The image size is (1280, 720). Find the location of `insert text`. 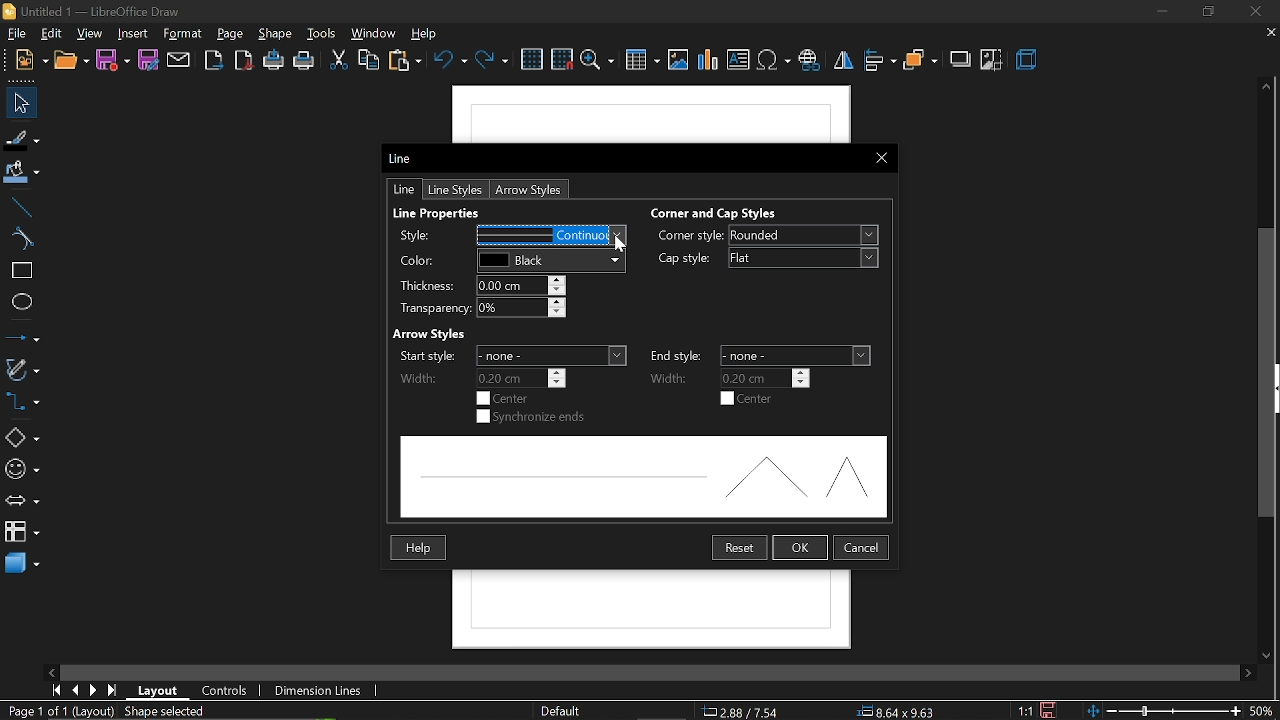

insert text is located at coordinates (738, 60).